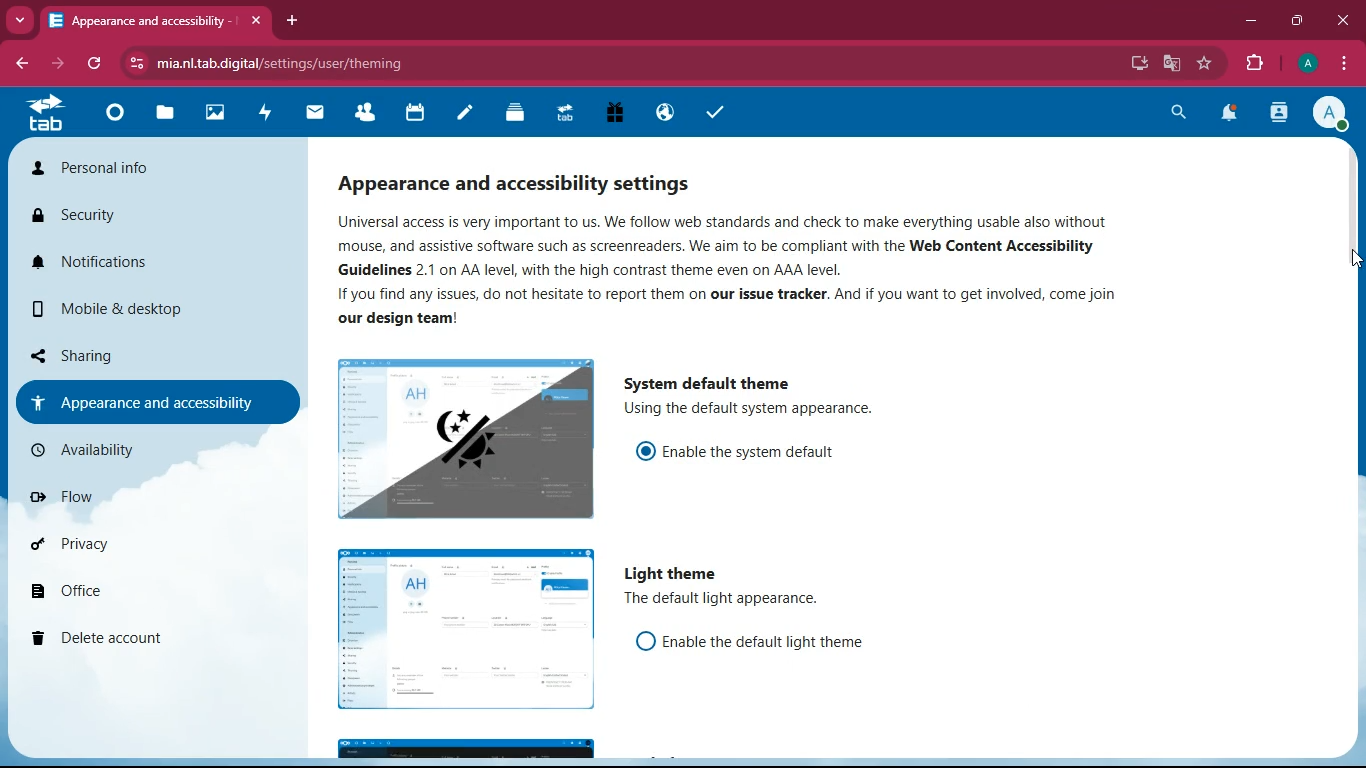 The image size is (1366, 768). What do you see at coordinates (100, 64) in the screenshot?
I see `refresh` at bounding box center [100, 64].